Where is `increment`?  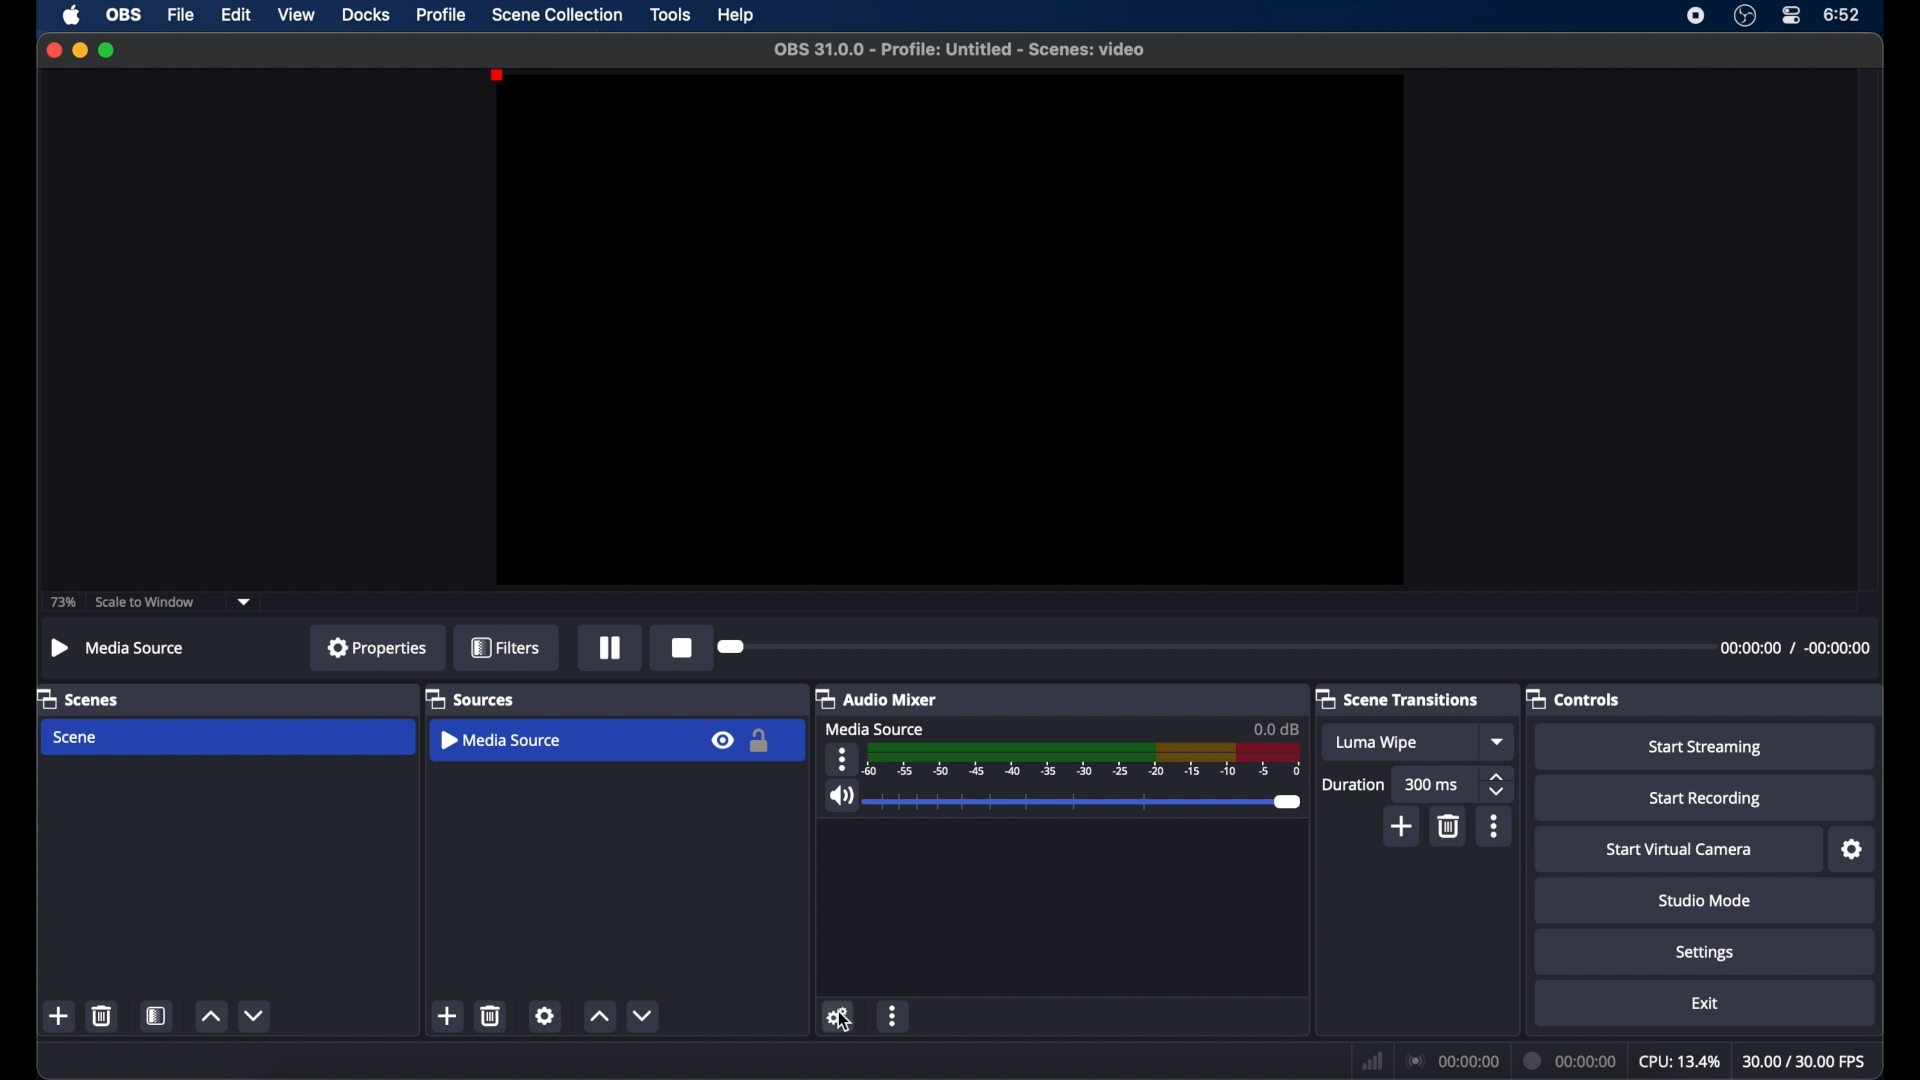 increment is located at coordinates (209, 1015).